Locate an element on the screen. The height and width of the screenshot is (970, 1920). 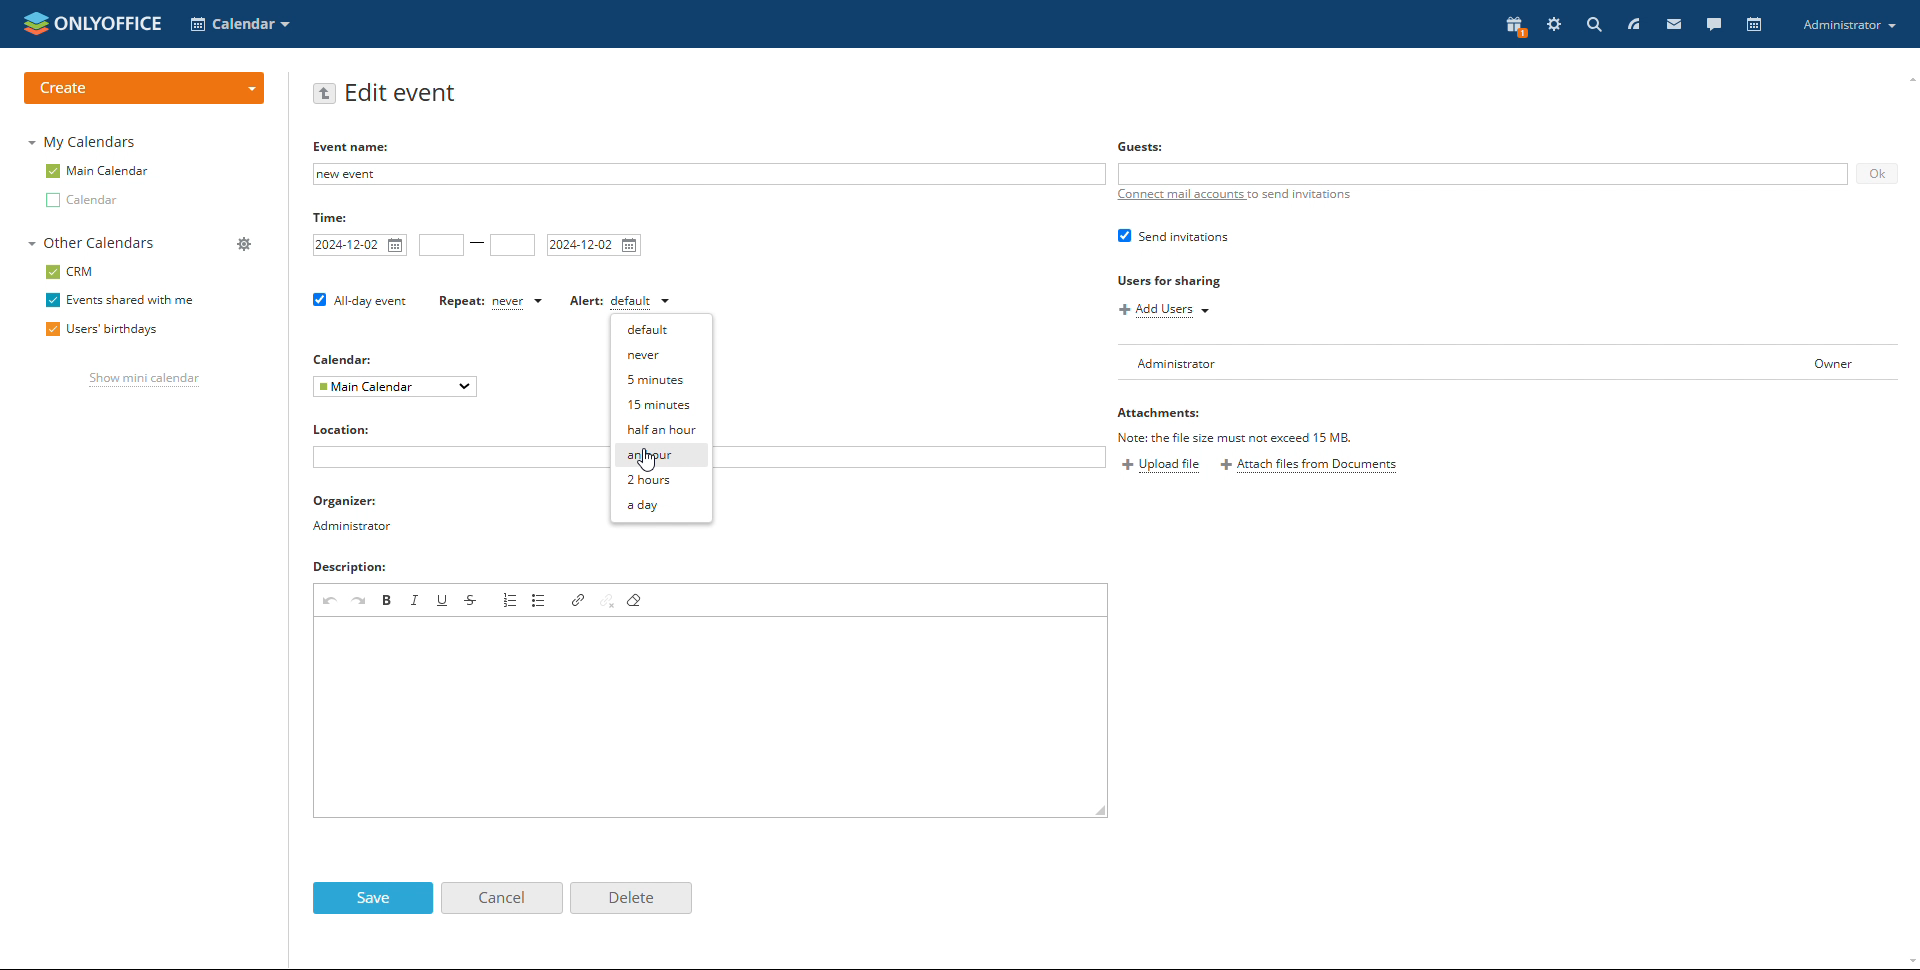
account is located at coordinates (1848, 25).